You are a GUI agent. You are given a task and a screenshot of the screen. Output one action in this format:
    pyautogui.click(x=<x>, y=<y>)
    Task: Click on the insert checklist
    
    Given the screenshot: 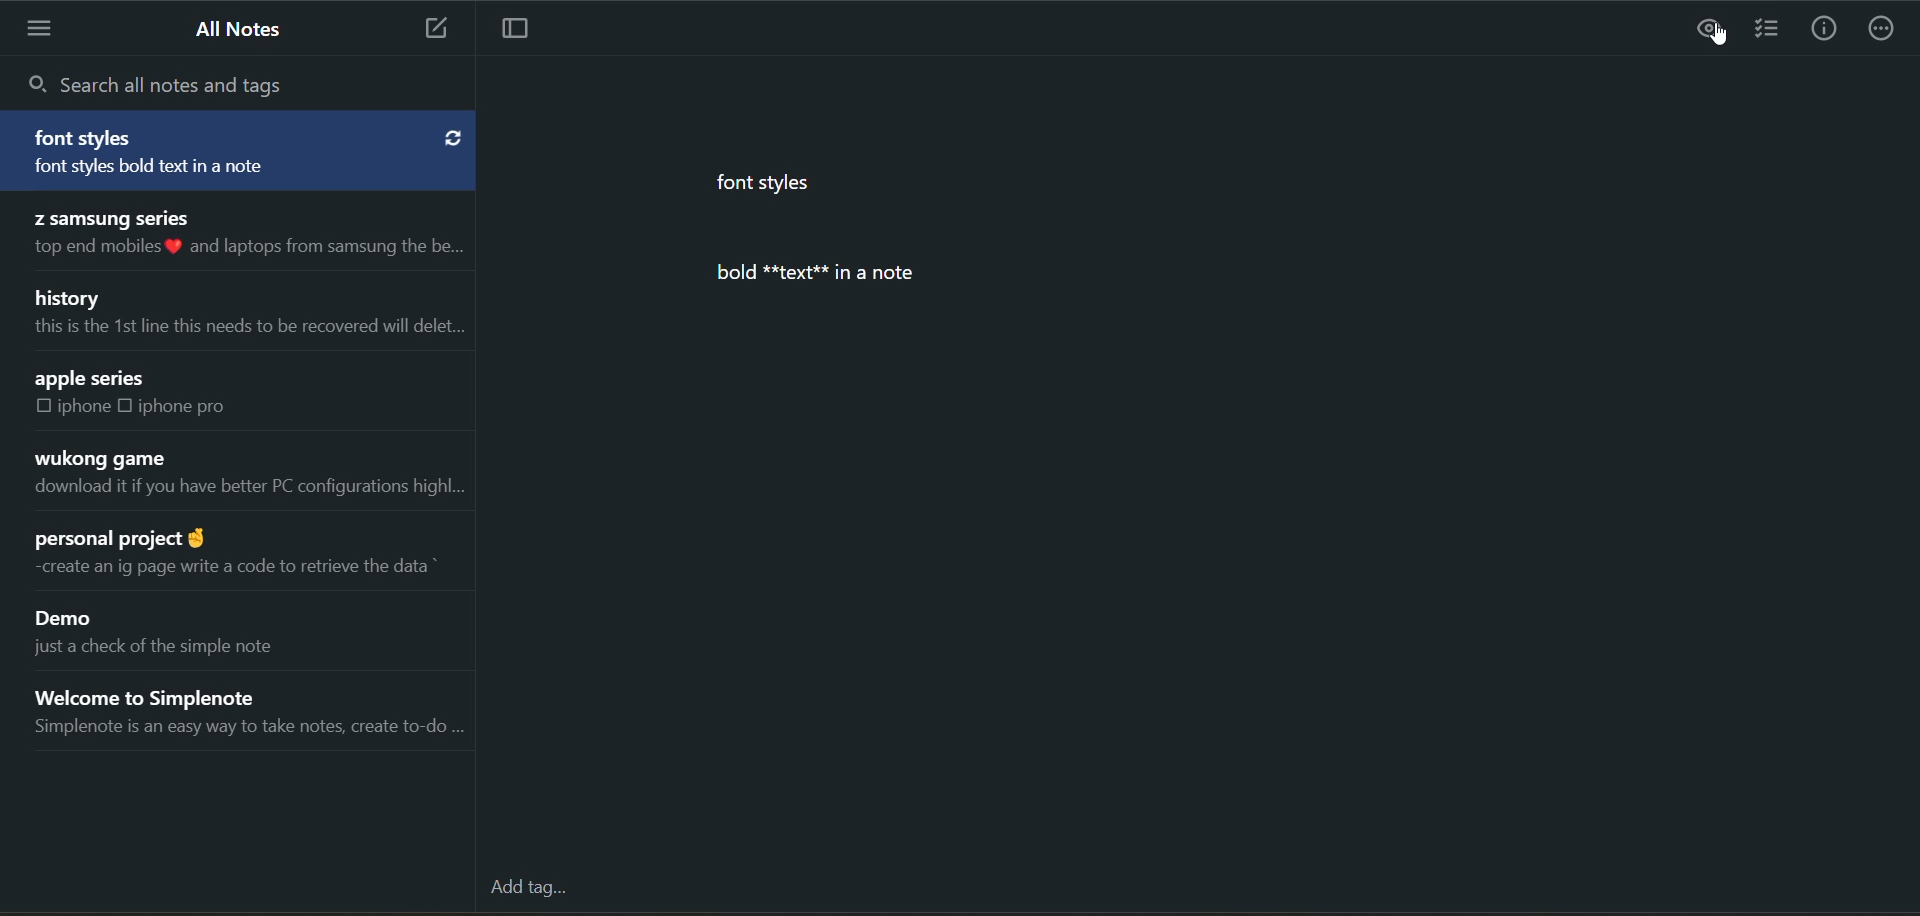 What is the action you would take?
    pyautogui.click(x=1767, y=31)
    